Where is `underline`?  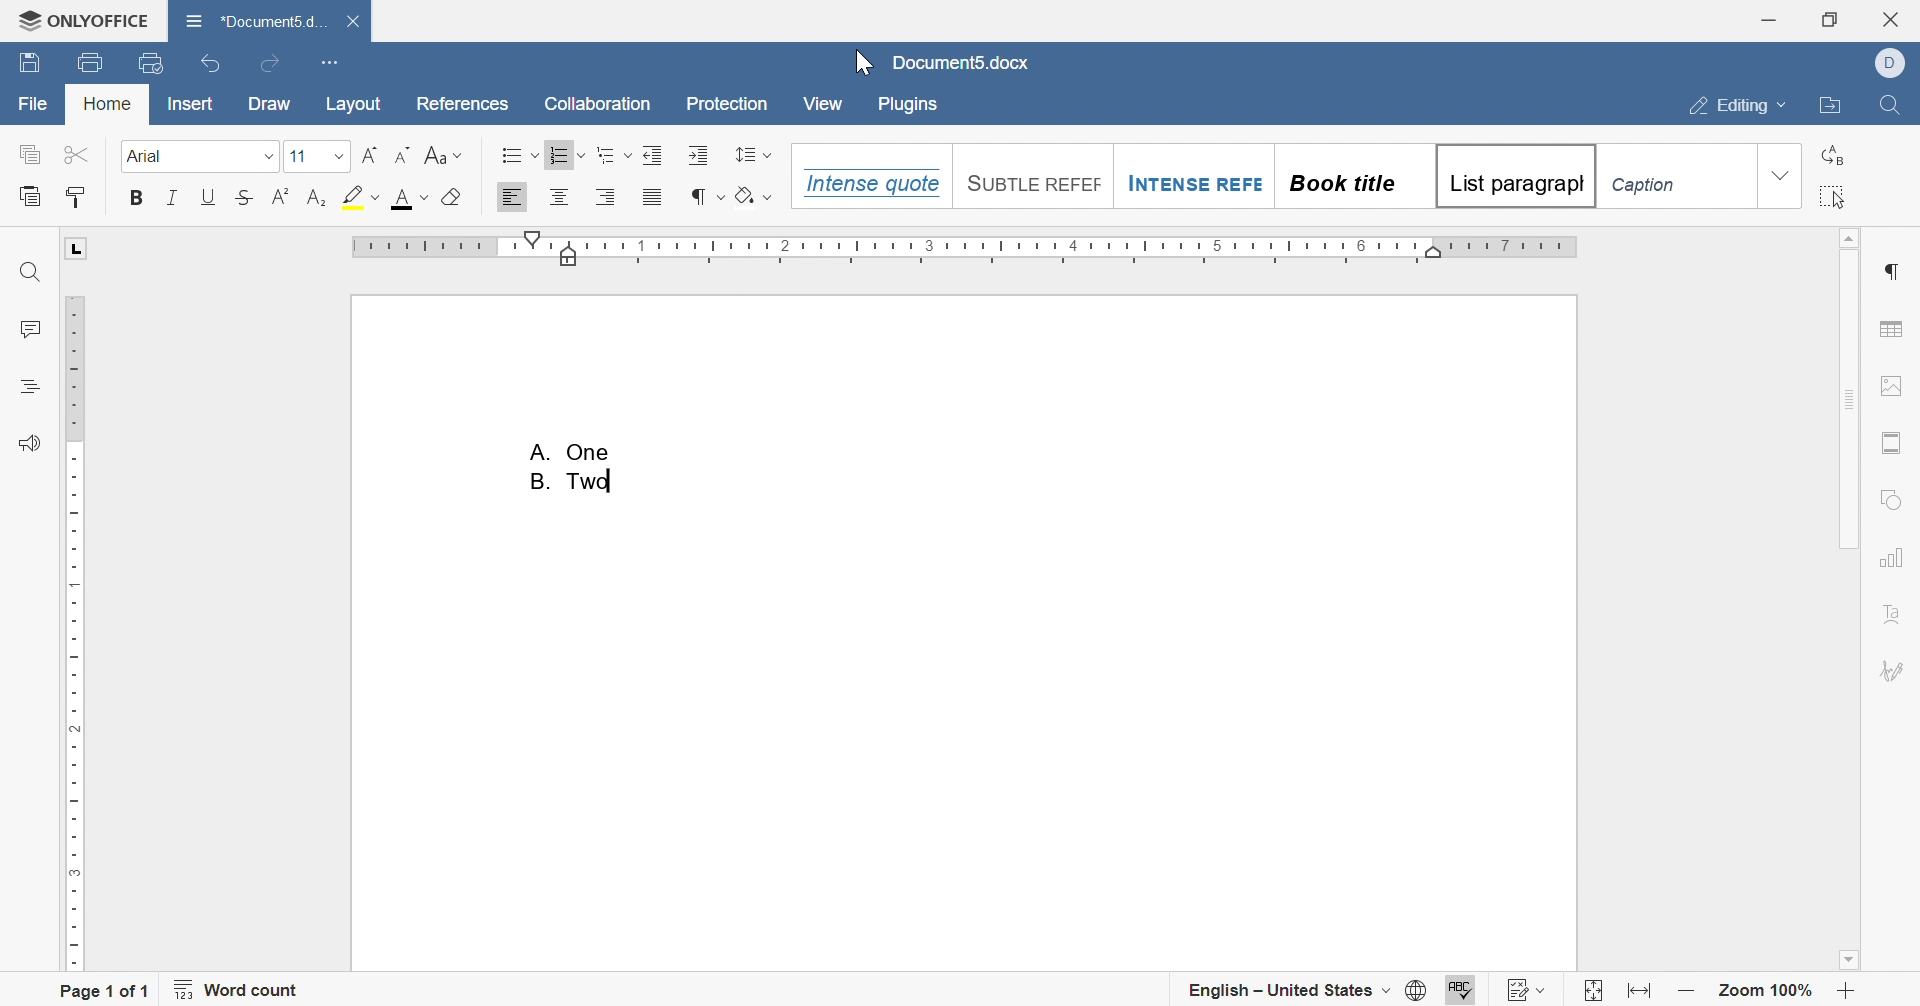 underline is located at coordinates (213, 194).